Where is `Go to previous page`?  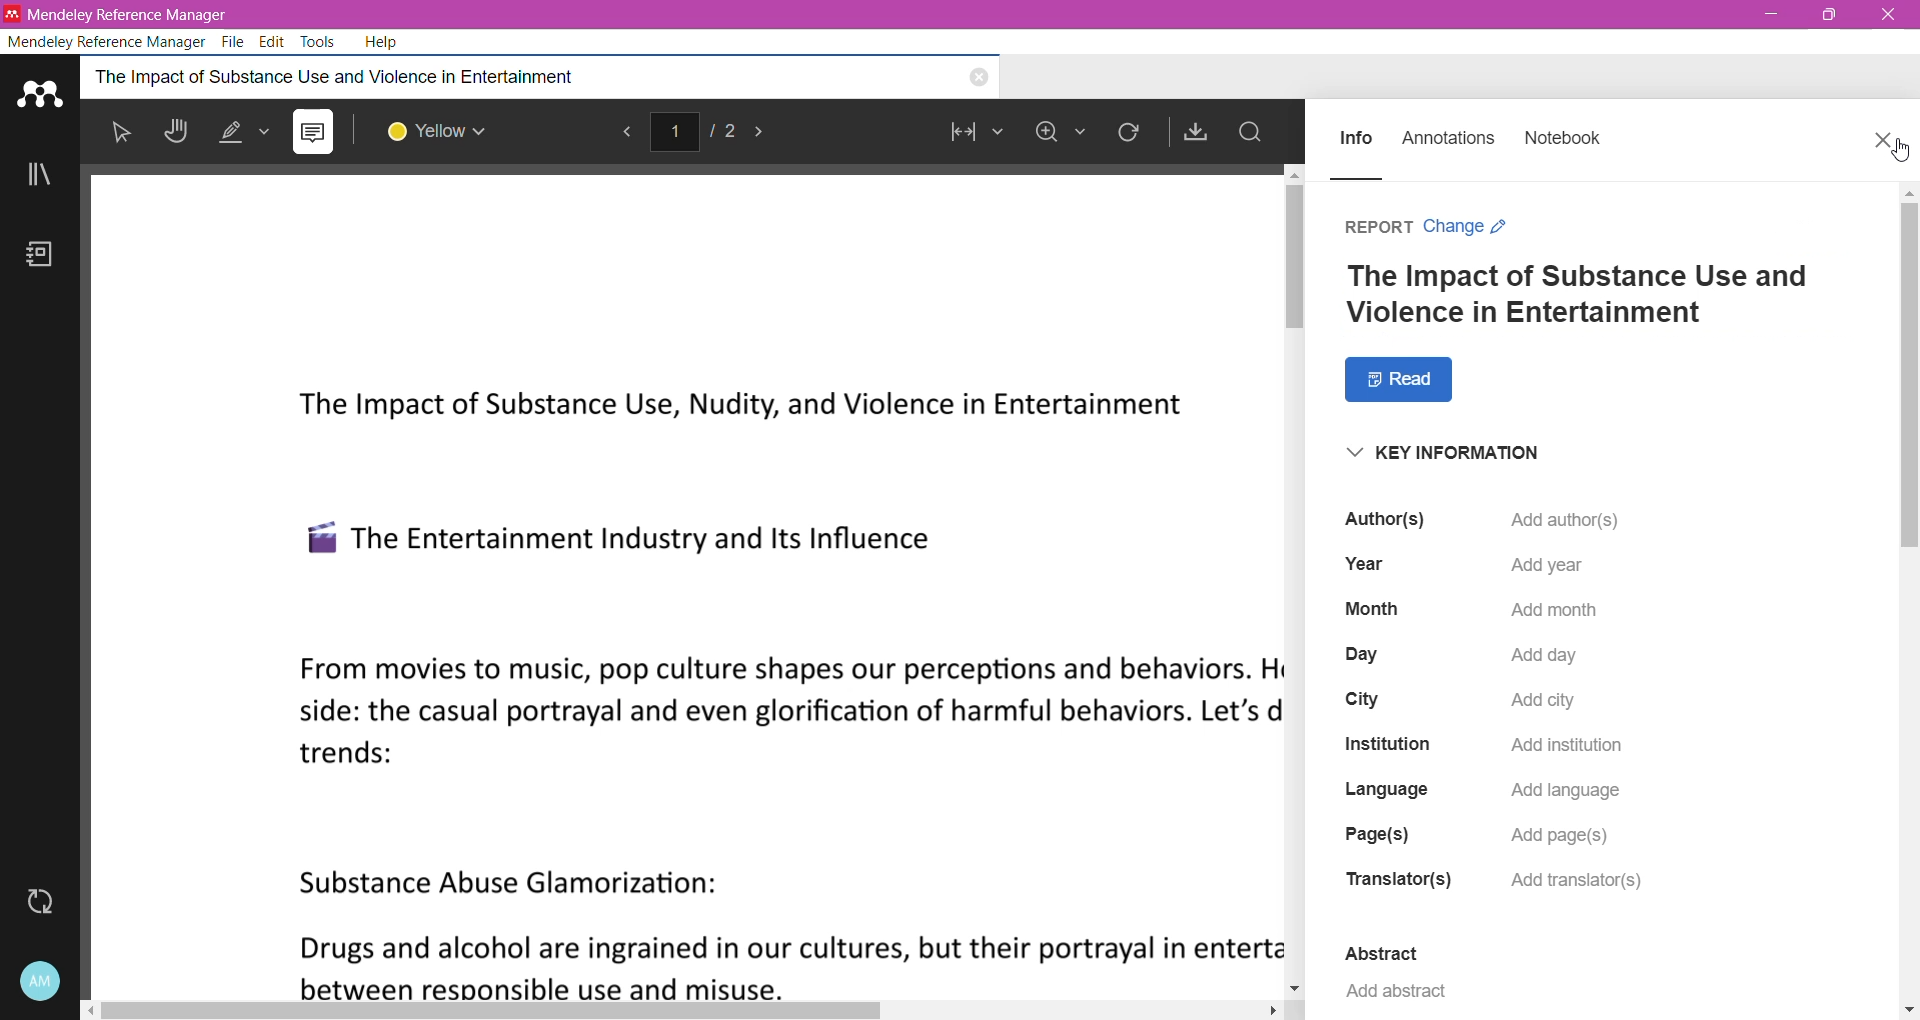
Go to previous page is located at coordinates (622, 135).